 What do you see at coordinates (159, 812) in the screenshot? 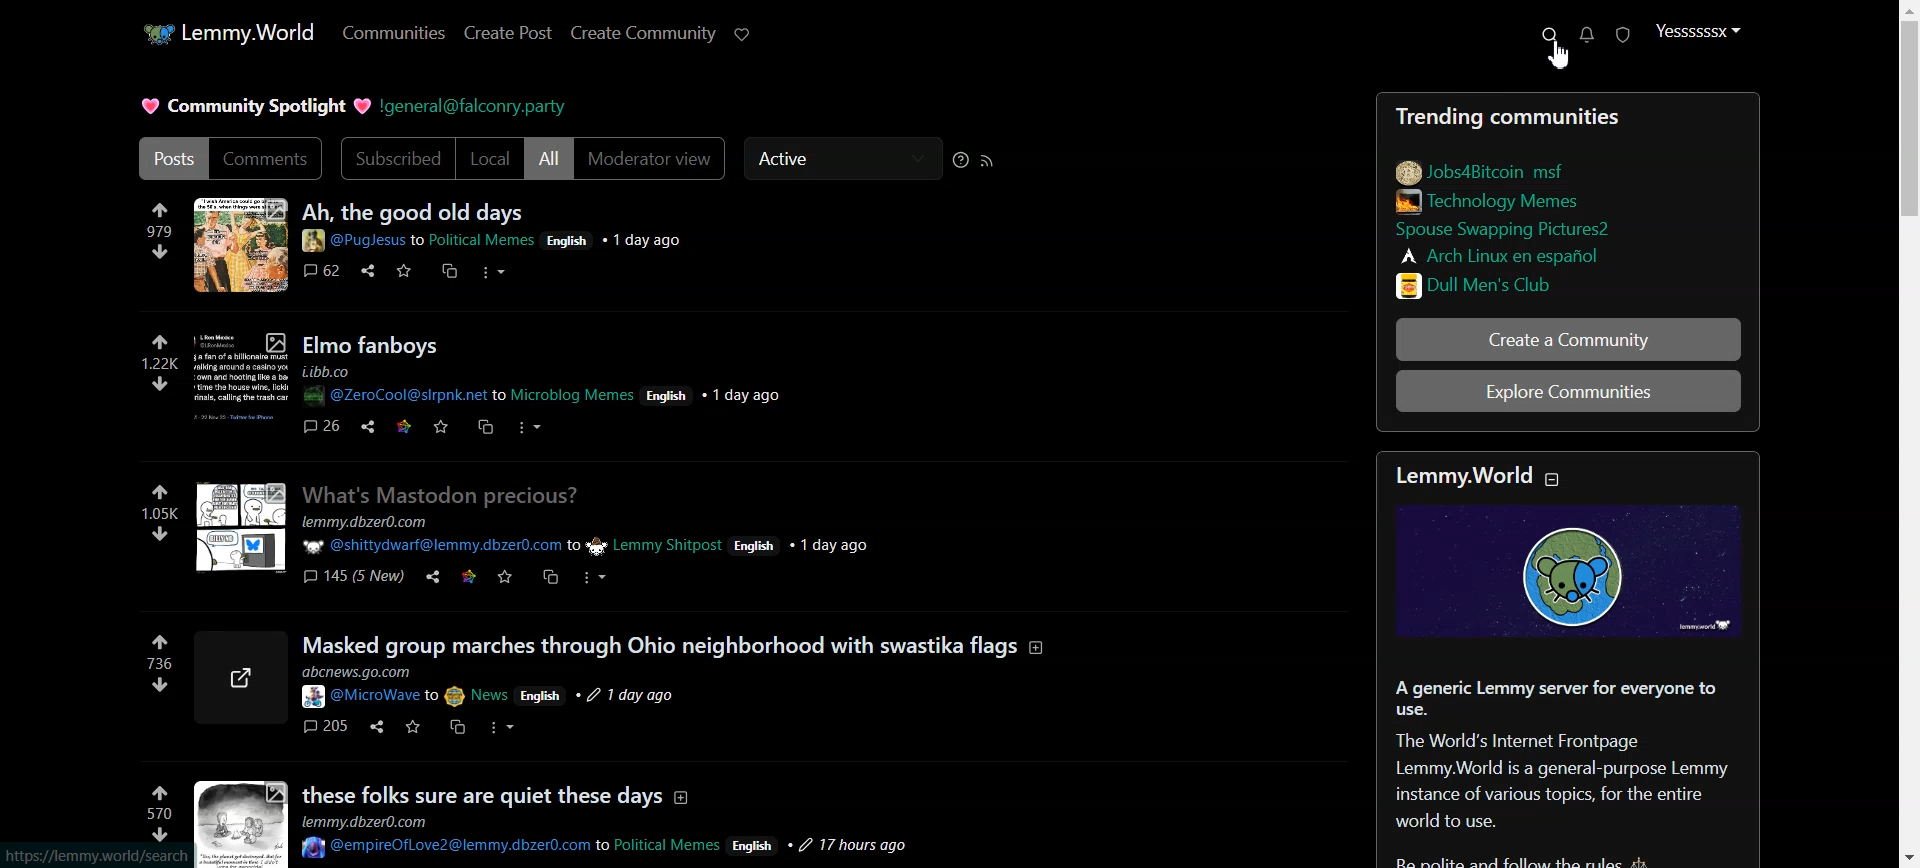
I see `numbers` at bounding box center [159, 812].